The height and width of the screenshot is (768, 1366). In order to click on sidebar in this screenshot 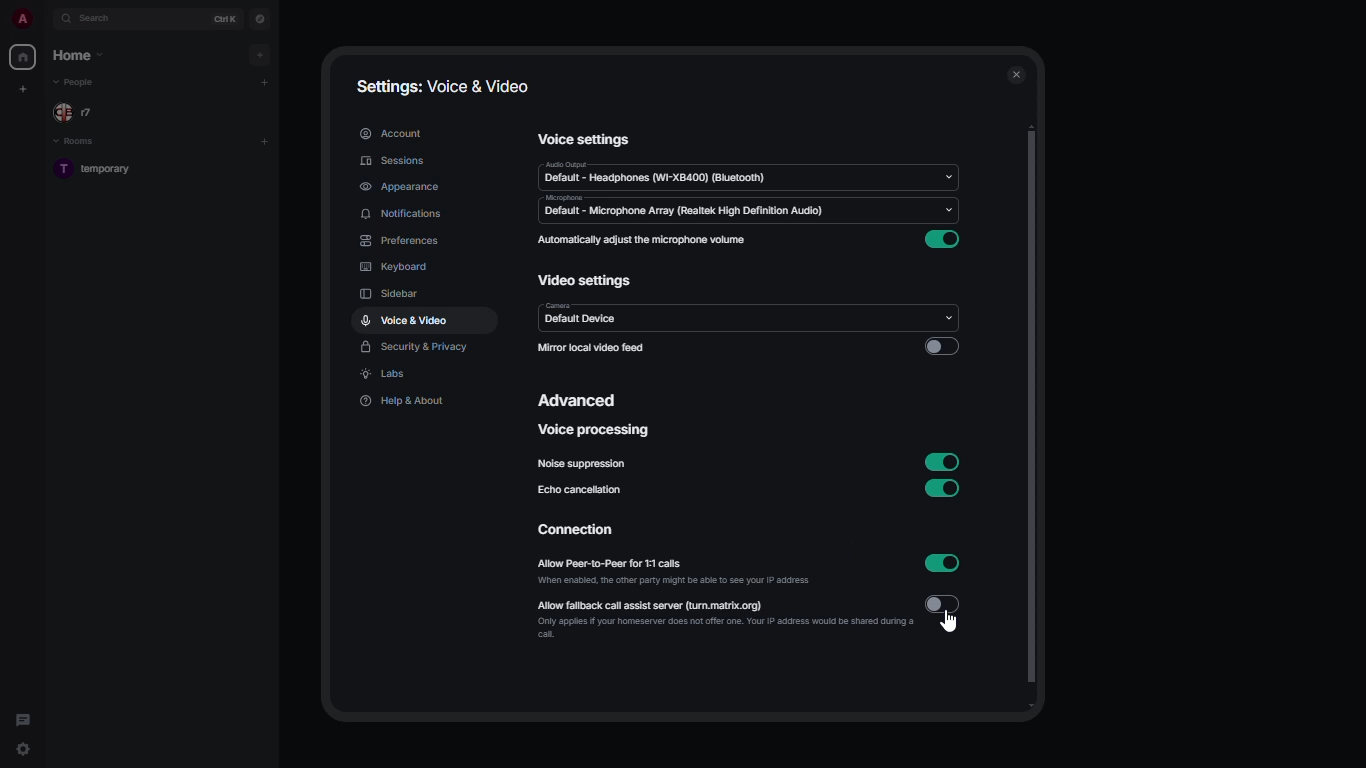, I will do `click(389, 293)`.